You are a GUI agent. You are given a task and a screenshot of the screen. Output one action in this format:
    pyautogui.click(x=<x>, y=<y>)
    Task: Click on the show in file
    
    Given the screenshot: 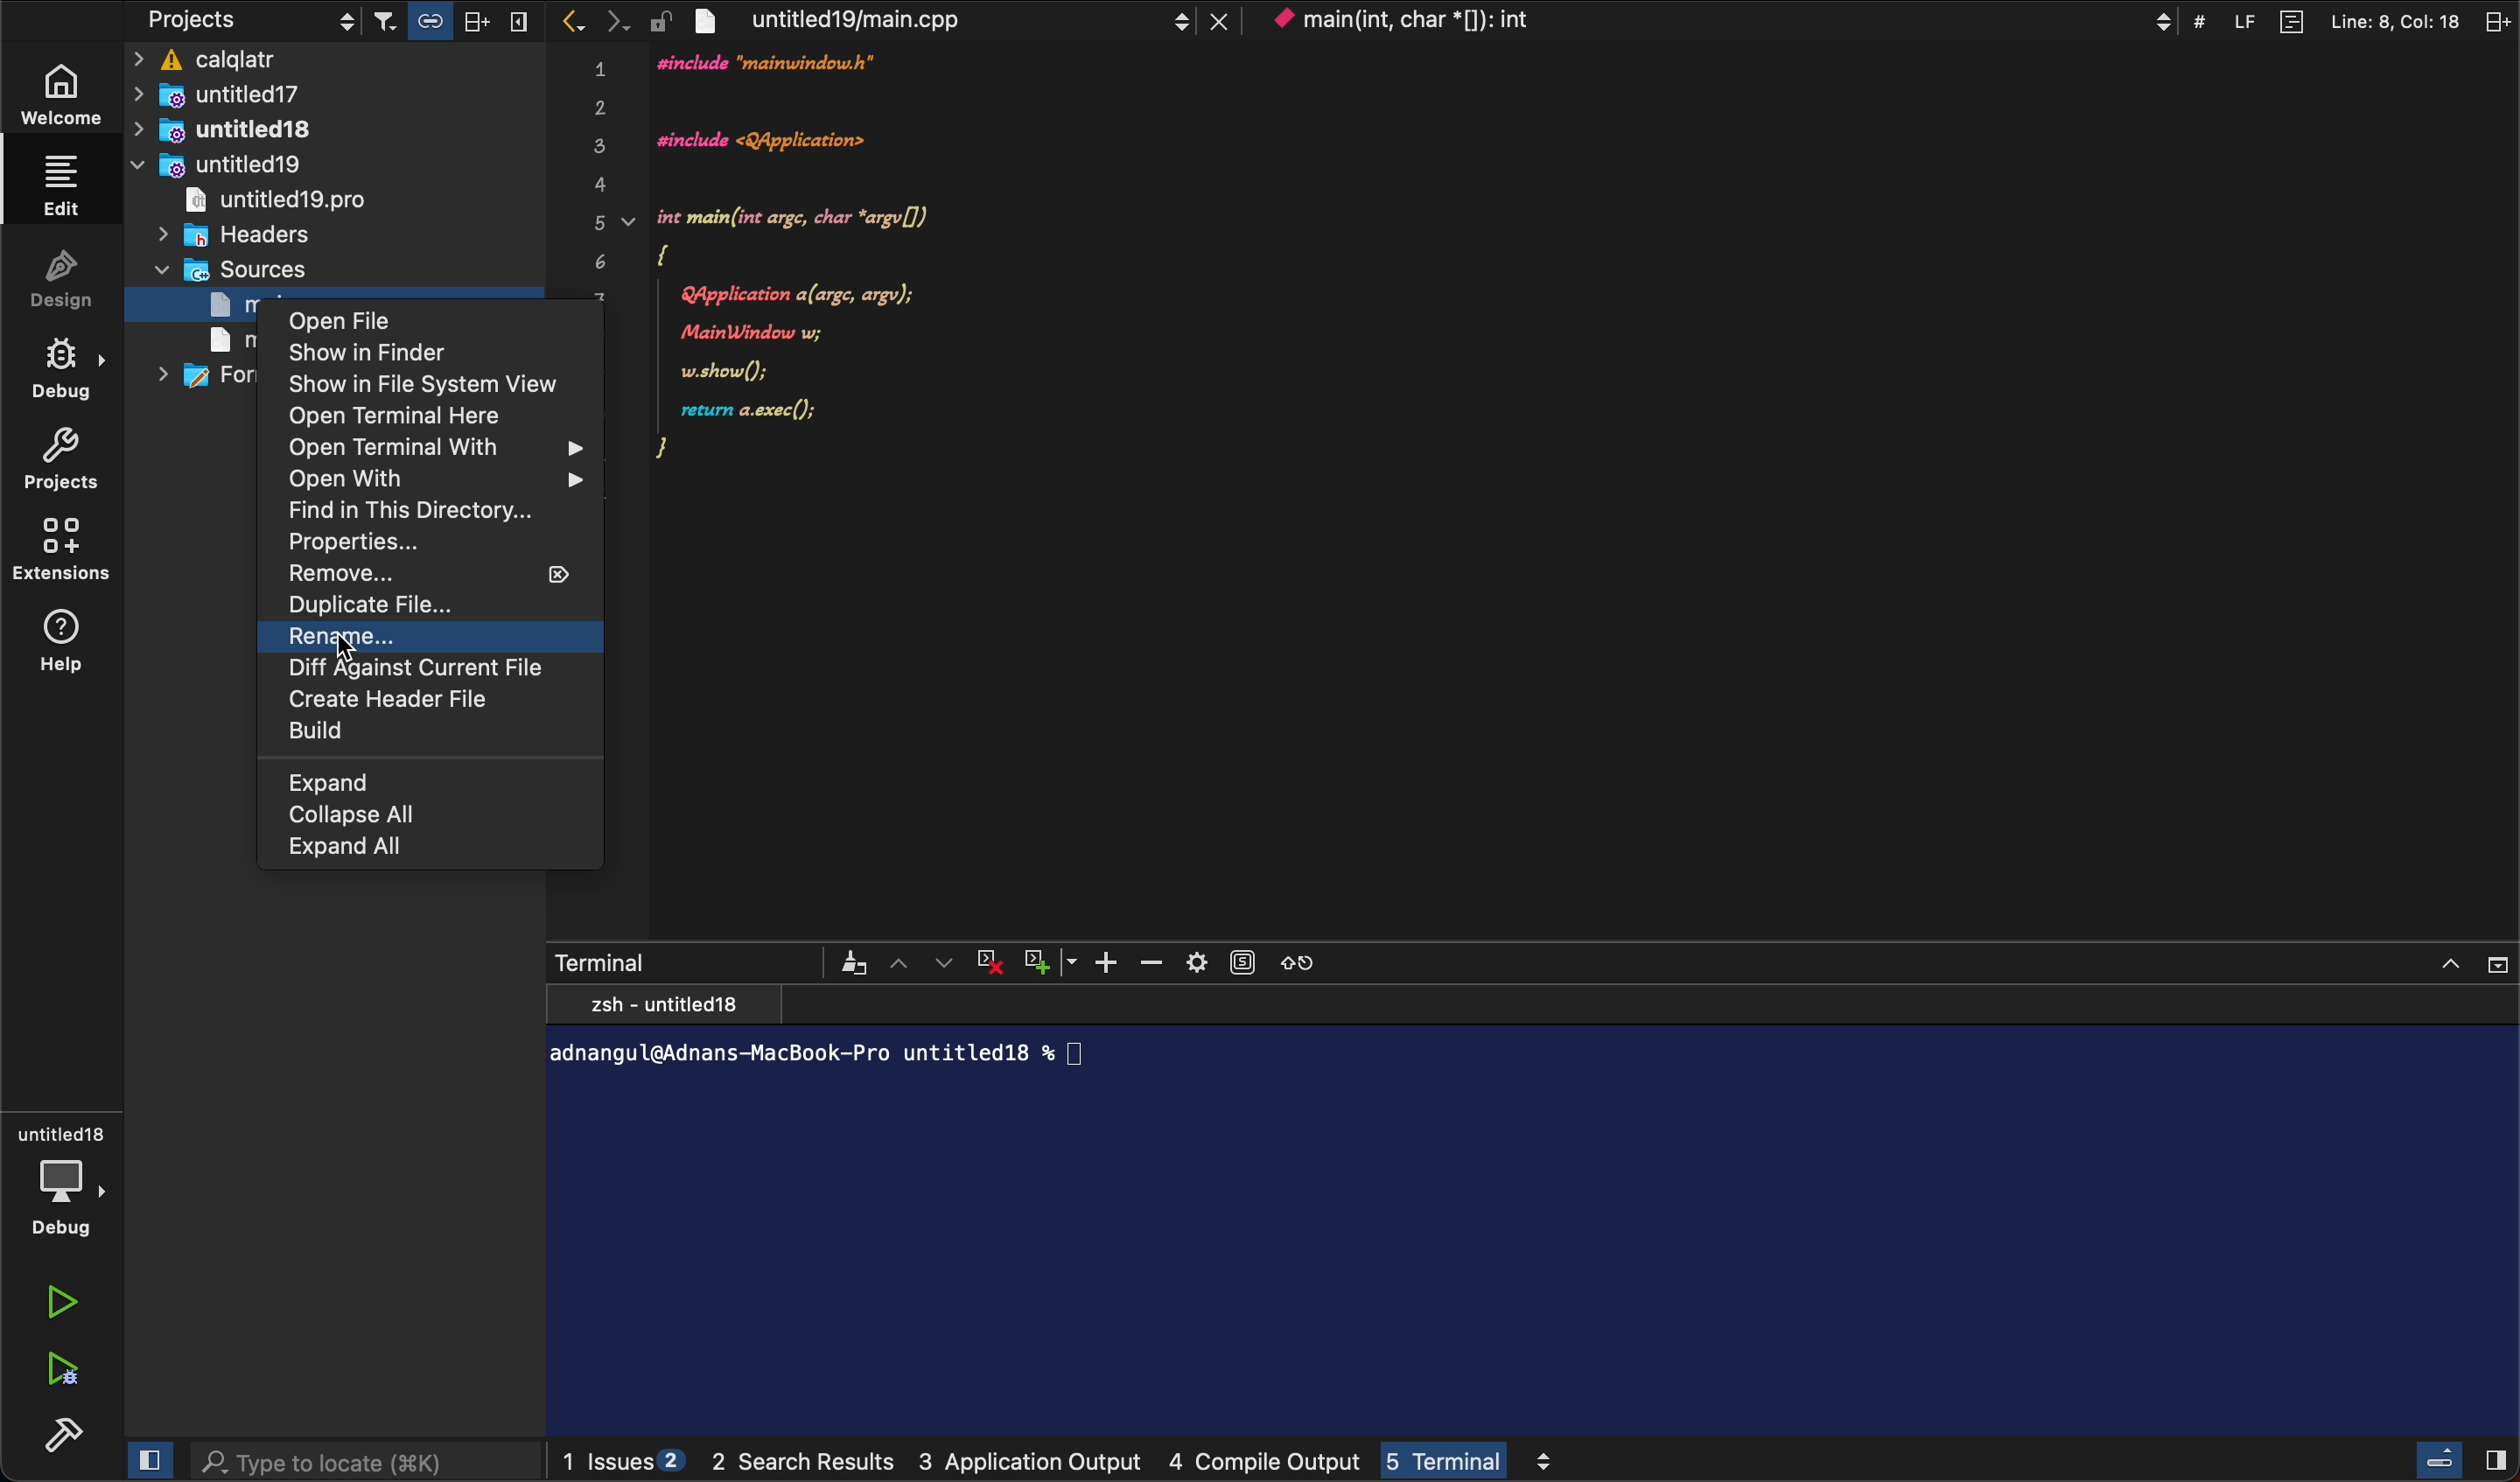 What is the action you would take?
    pyautogui.click(x=420, y=384)
    